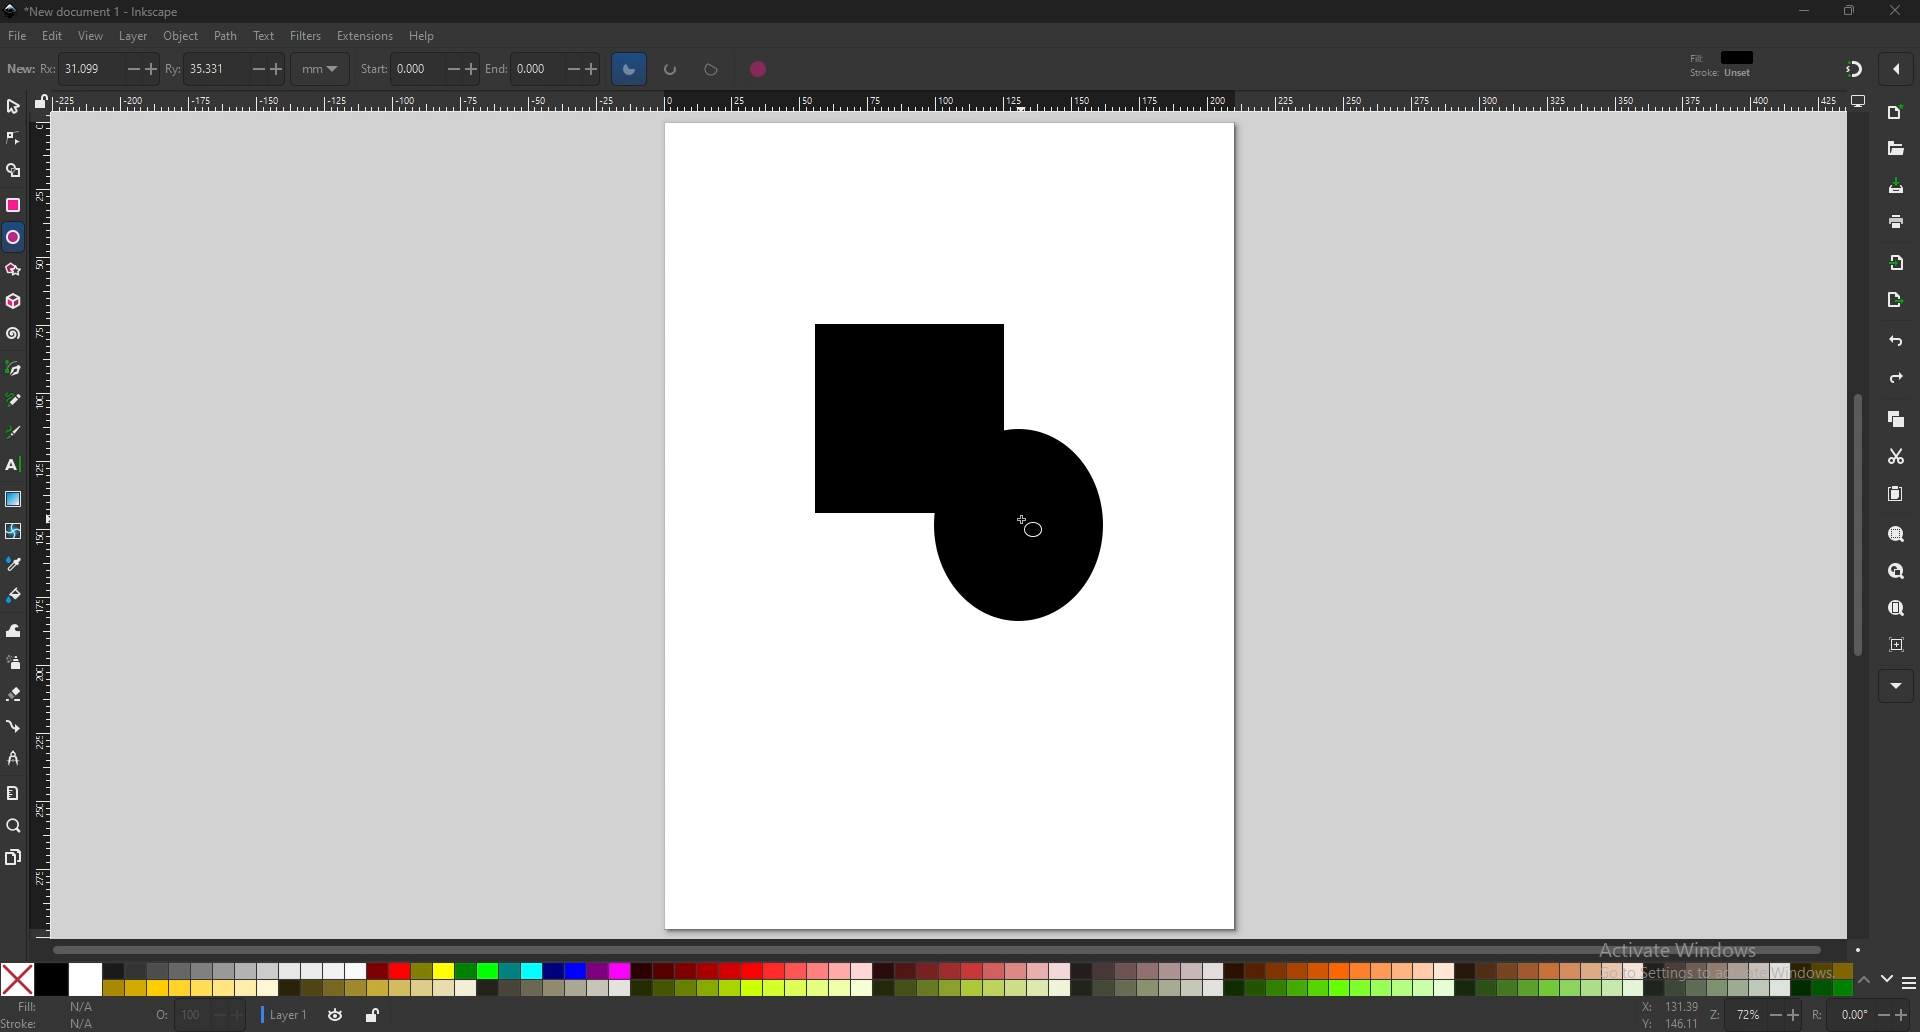  I want to click on redo, so click(1897, 379).